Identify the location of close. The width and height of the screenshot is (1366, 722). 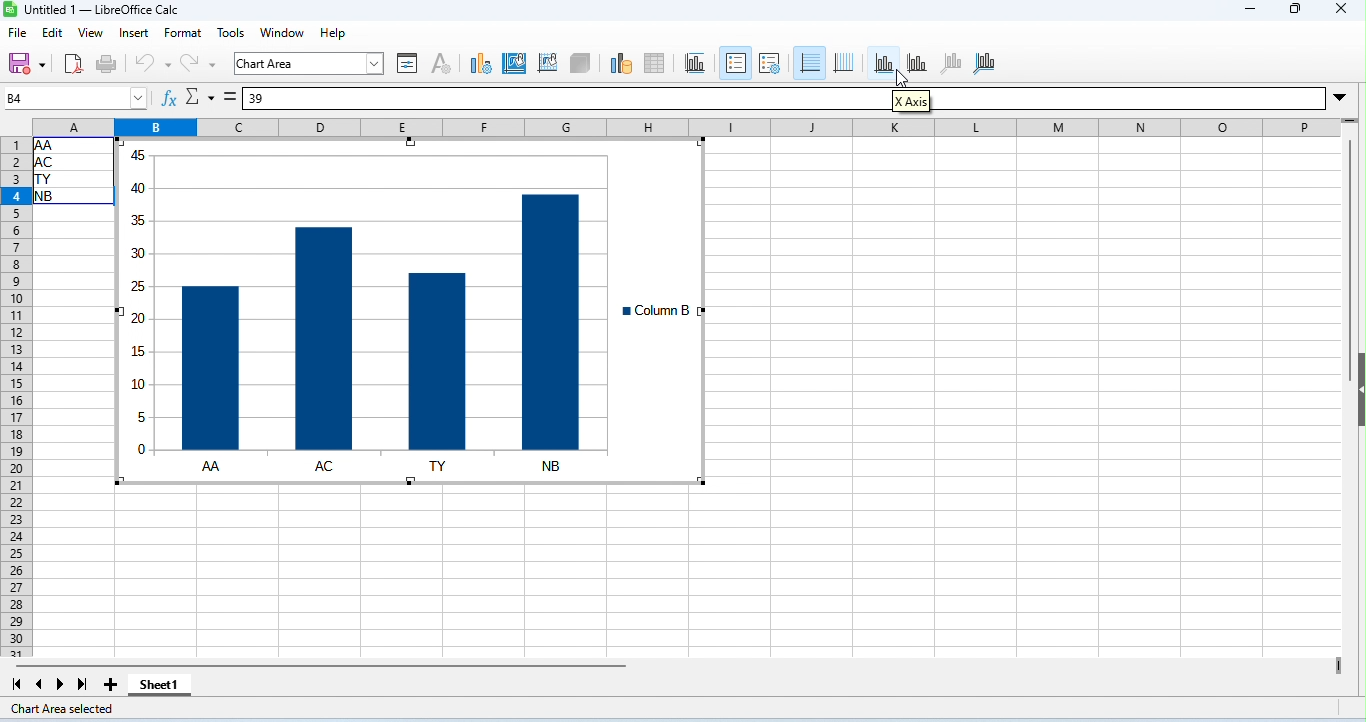
(1339, 9).